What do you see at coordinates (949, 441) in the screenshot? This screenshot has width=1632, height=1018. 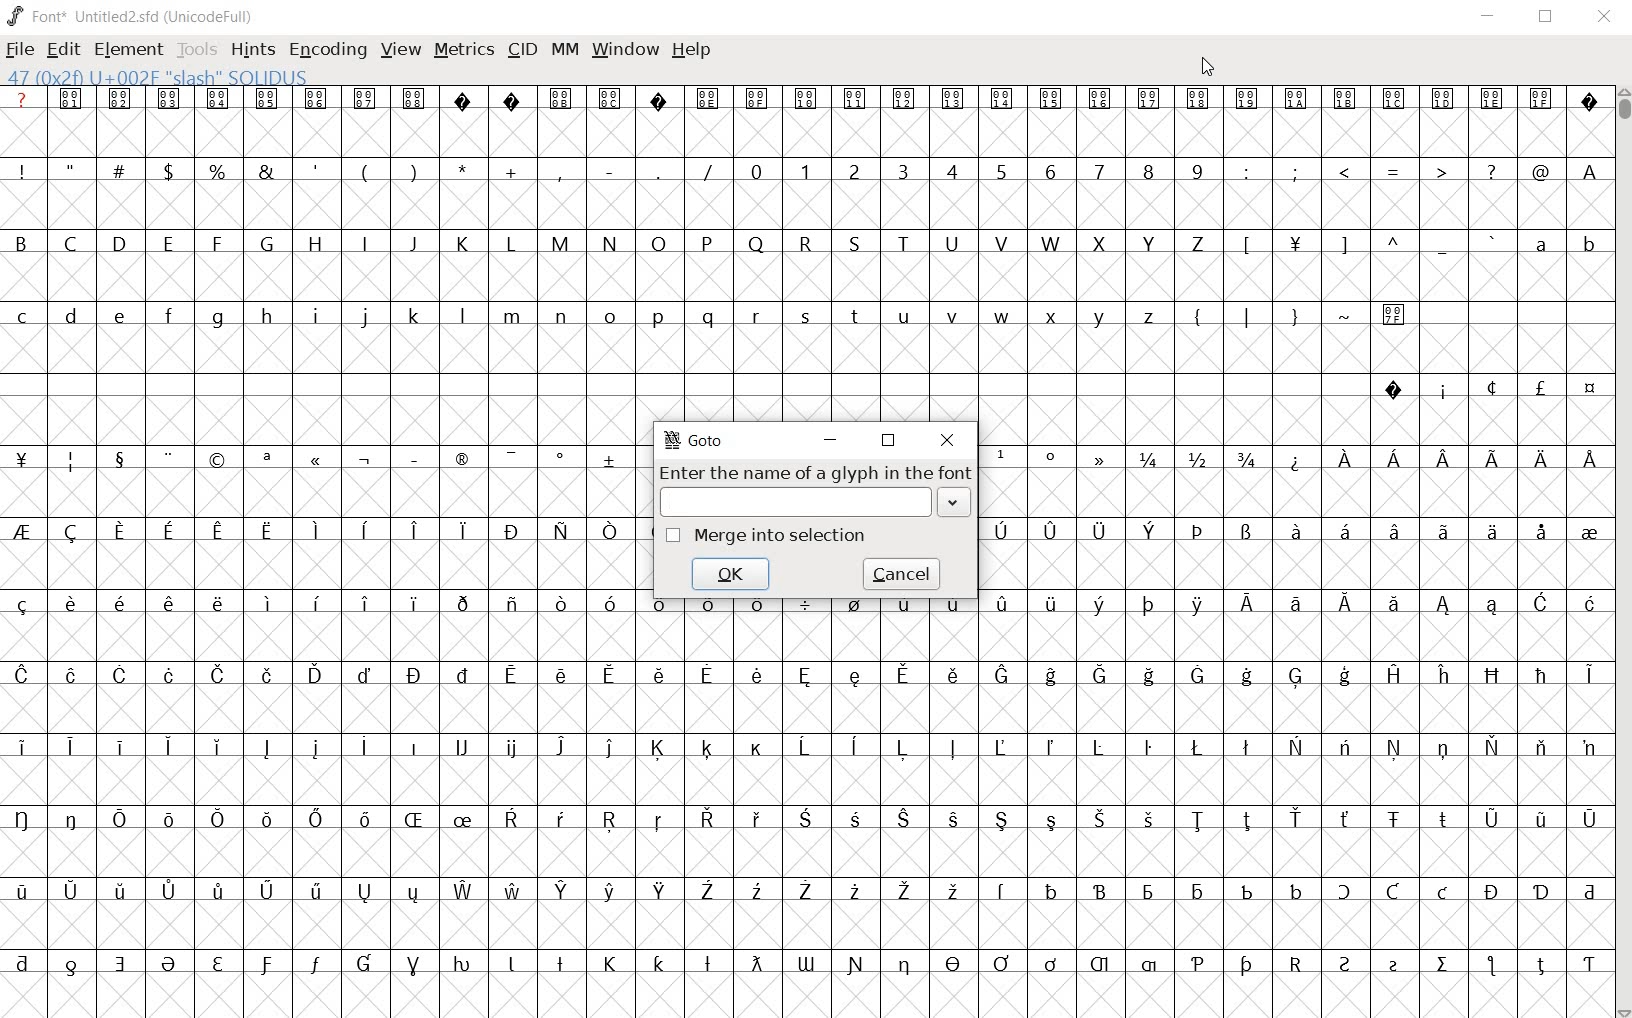 I see `close` at bounding box center [949, 441].